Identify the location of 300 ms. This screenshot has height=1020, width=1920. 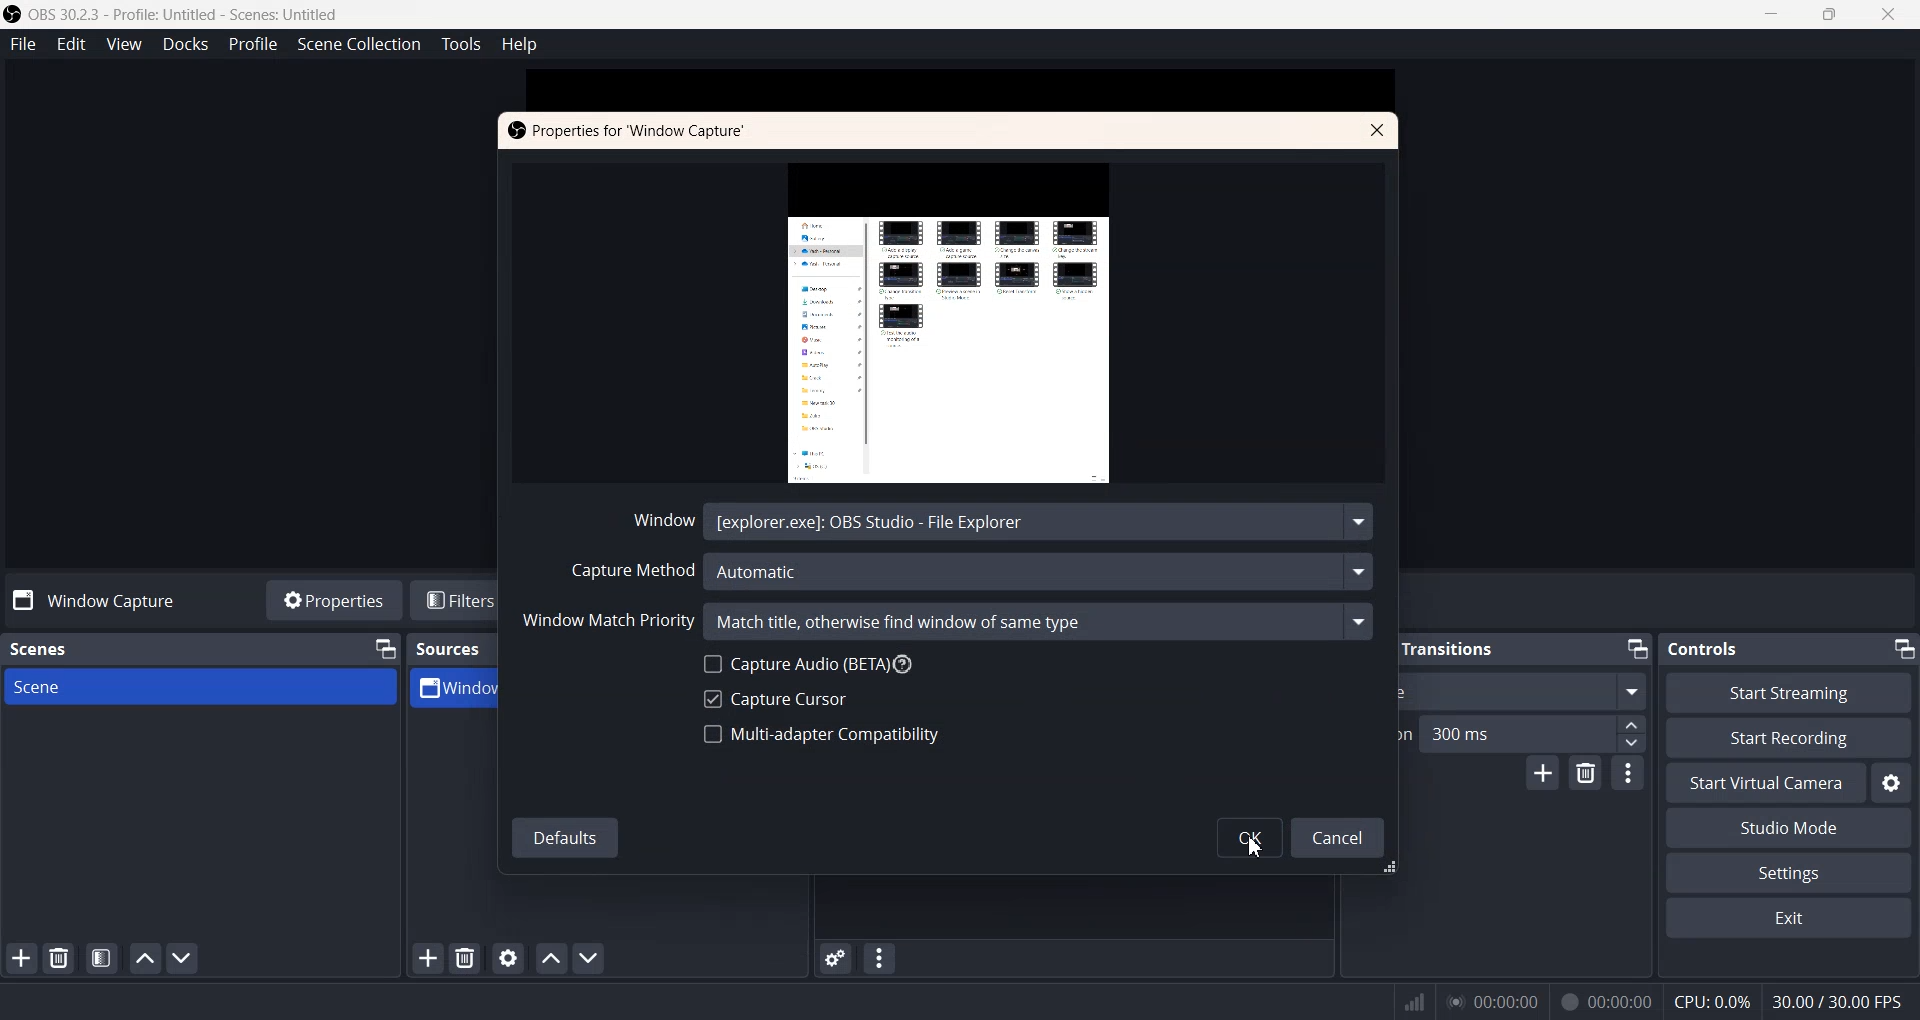
(1537, 732).